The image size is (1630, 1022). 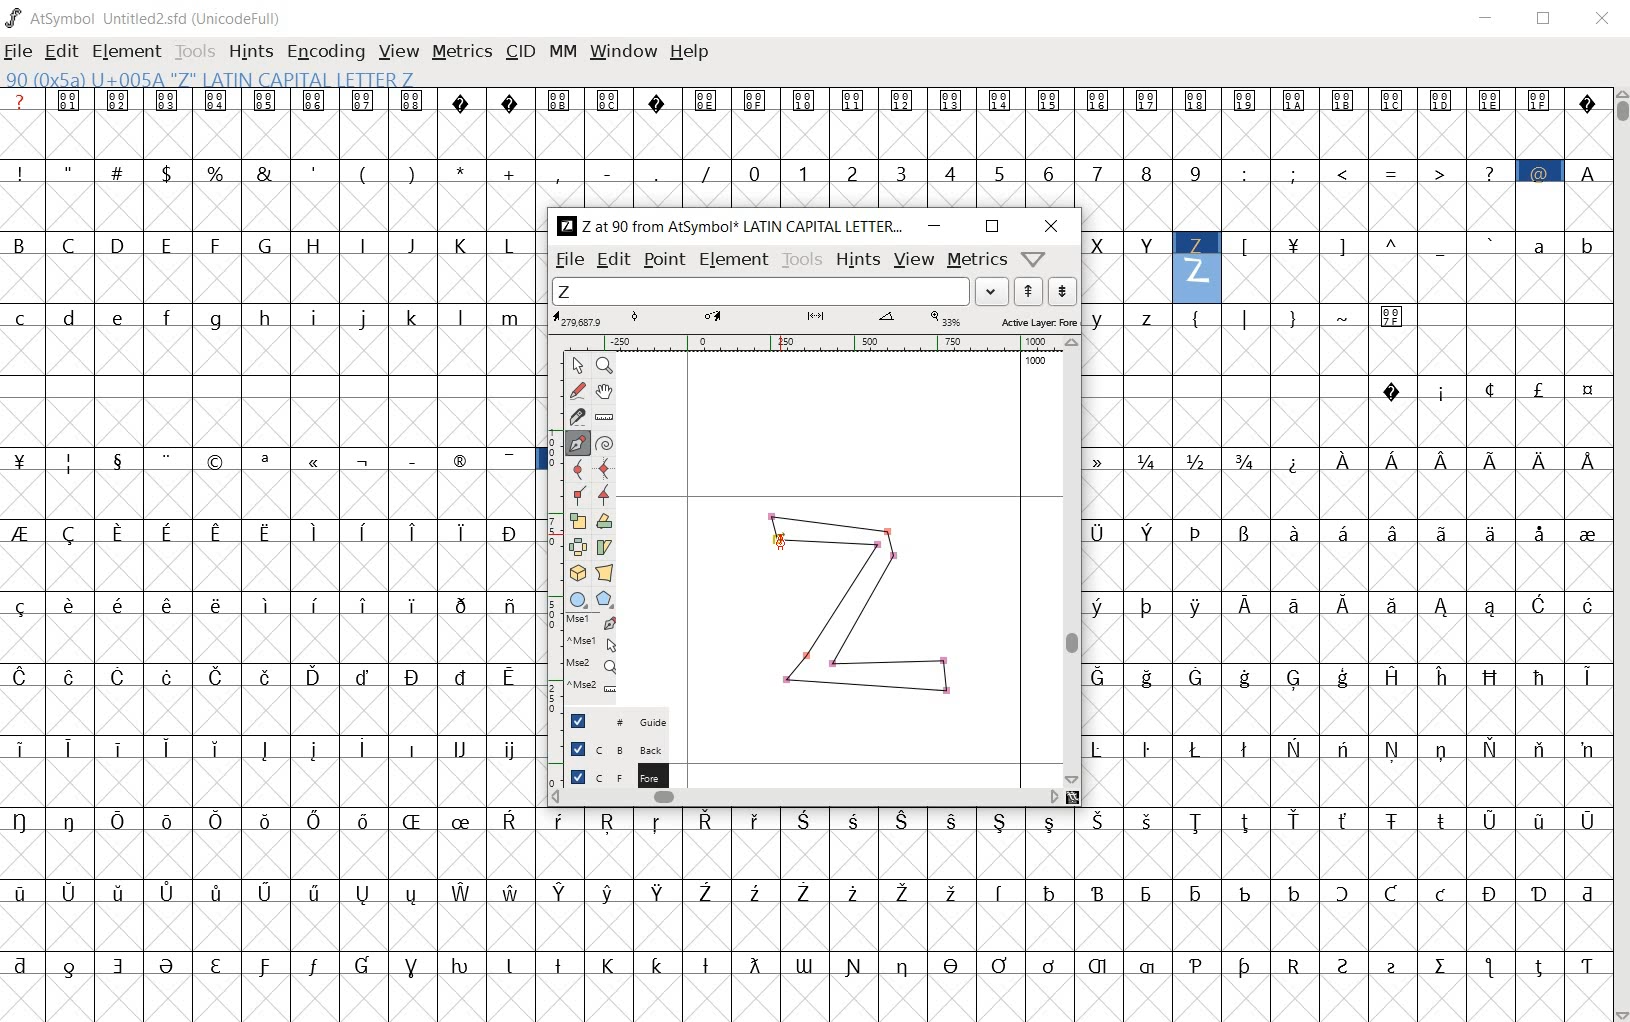 I want to click on scroll by hand, so click(x=606, y=391).